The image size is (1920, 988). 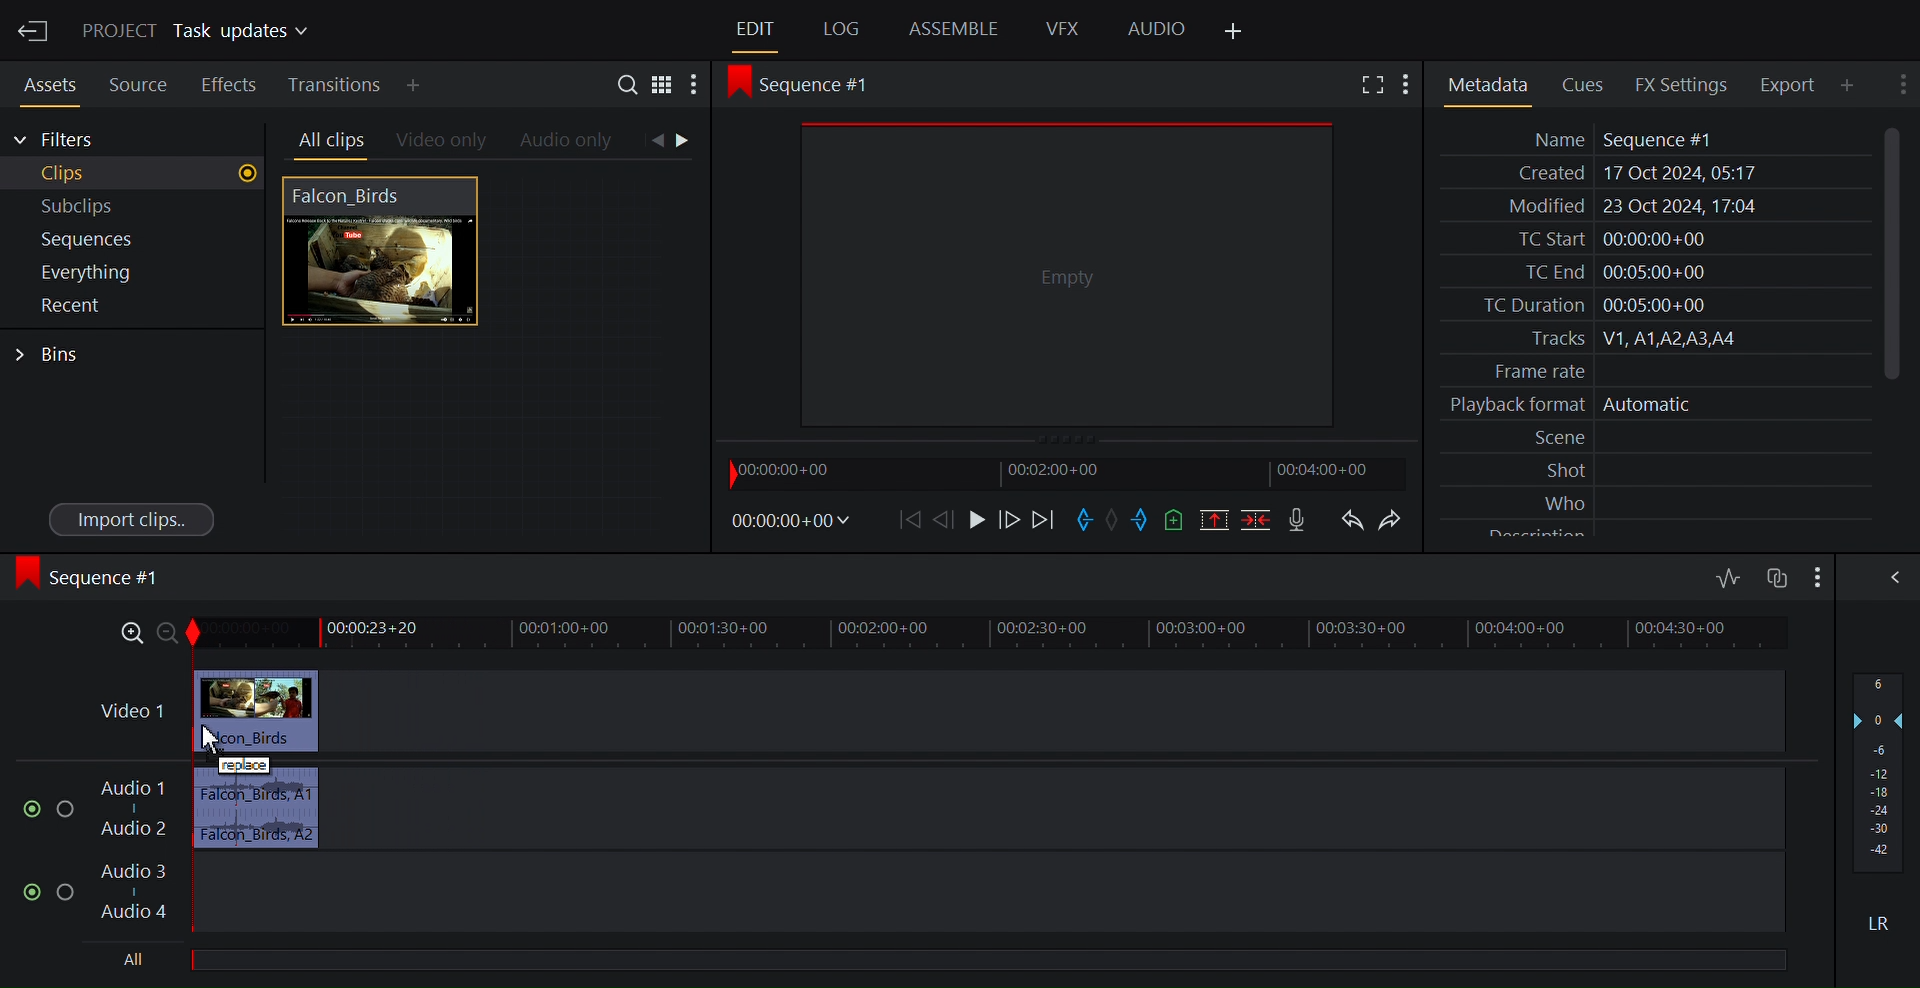 I want to click on All, so click(x=136, y=960).